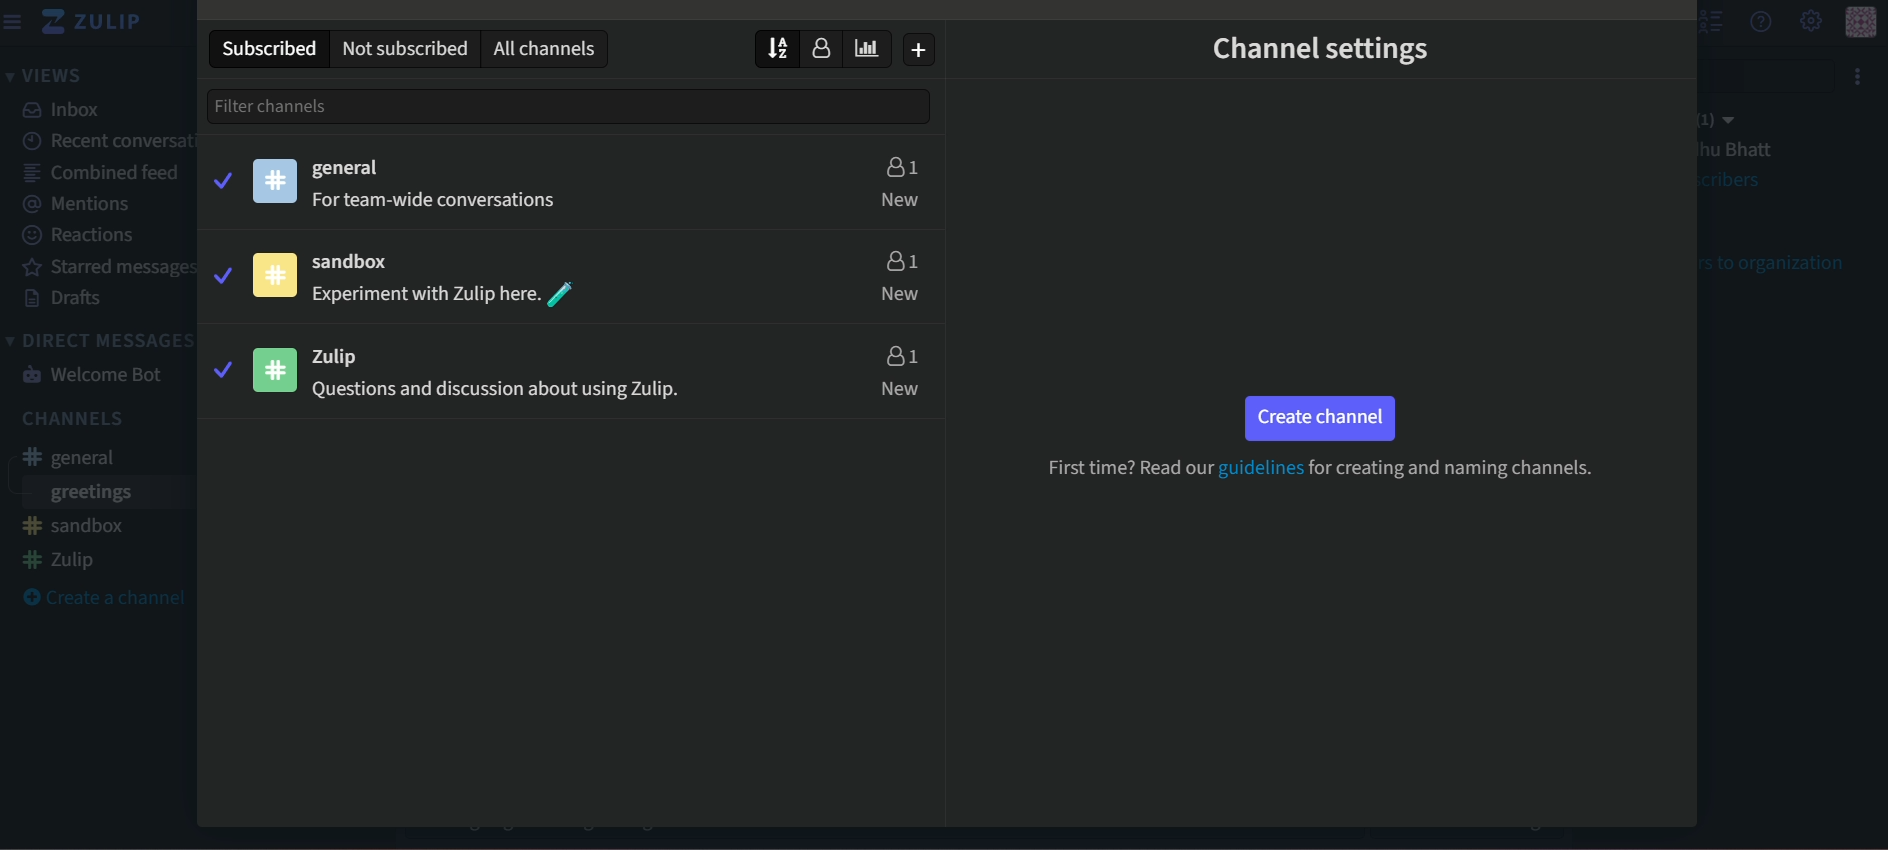 Image resolution: width=1888 pixels, height=850 pixels. Describe the element at coordinates (1867, 21) in the screenshot. I see `profile` at that location.